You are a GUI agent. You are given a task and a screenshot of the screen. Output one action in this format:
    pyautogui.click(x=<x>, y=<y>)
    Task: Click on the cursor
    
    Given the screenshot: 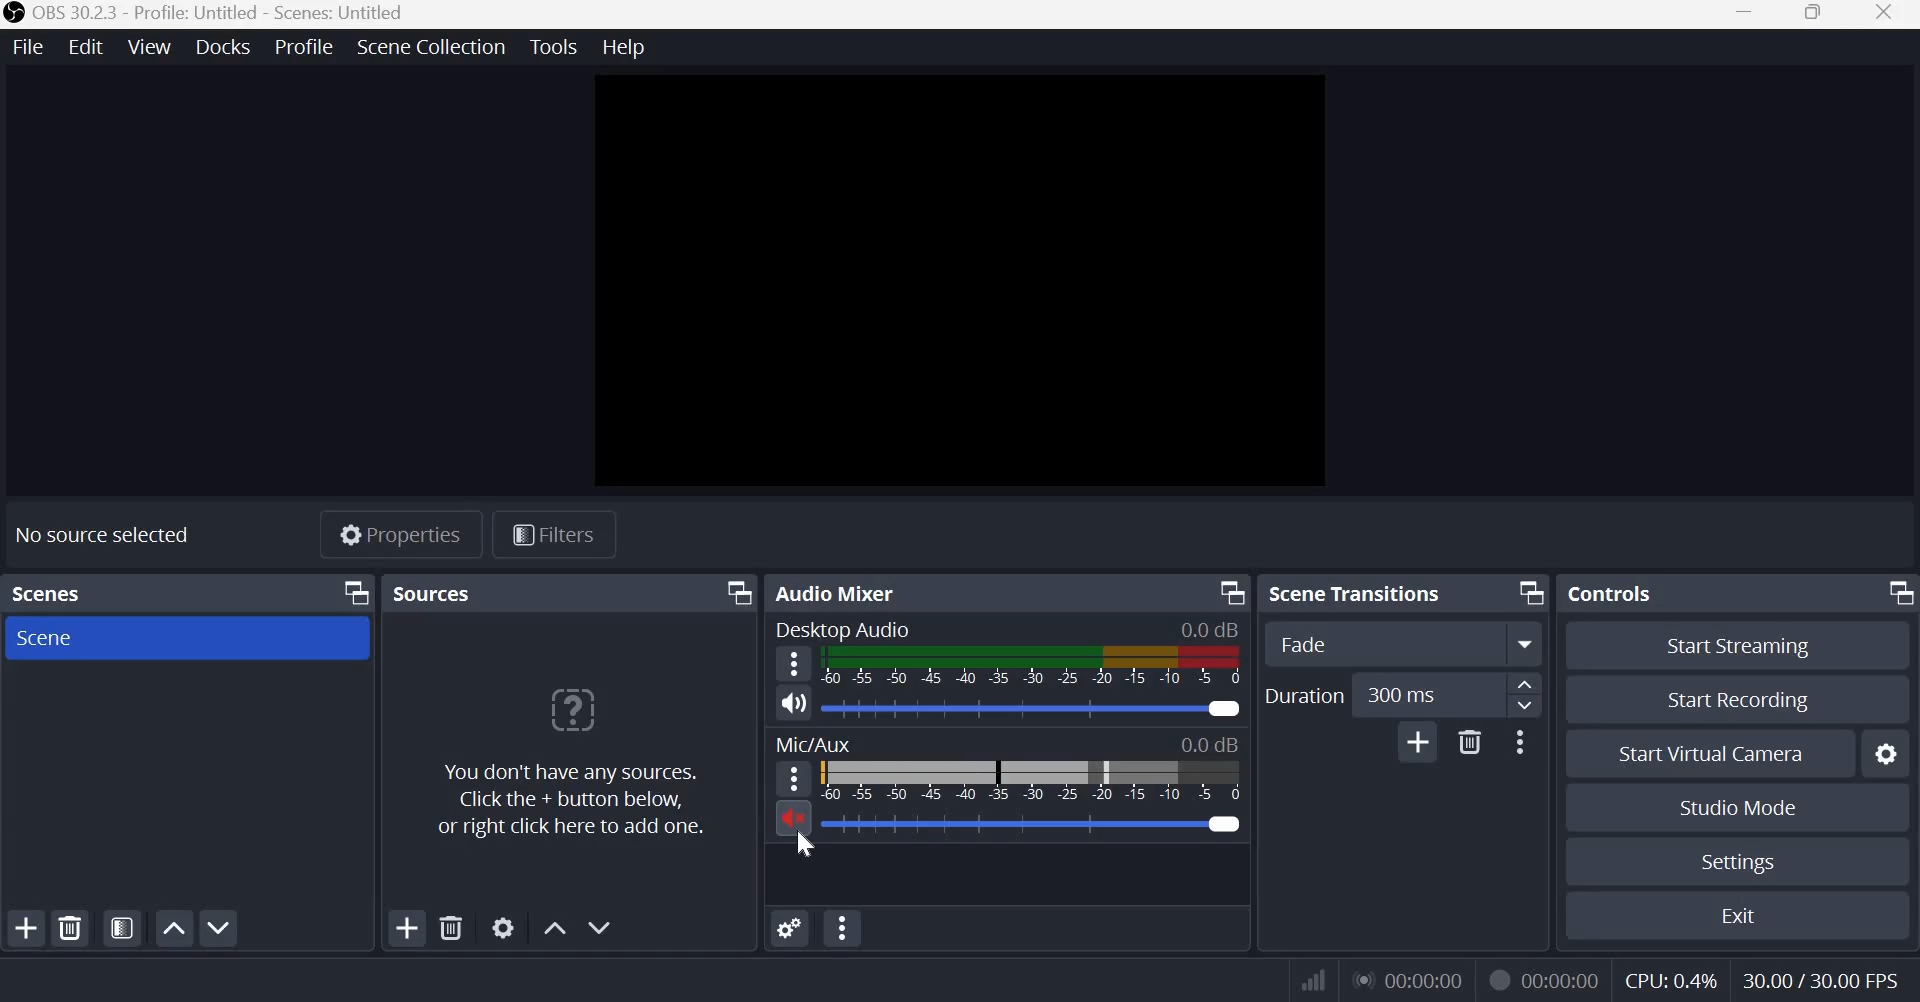 What is the action you would take?
    pyautogui.click(x=801, y=845)
    